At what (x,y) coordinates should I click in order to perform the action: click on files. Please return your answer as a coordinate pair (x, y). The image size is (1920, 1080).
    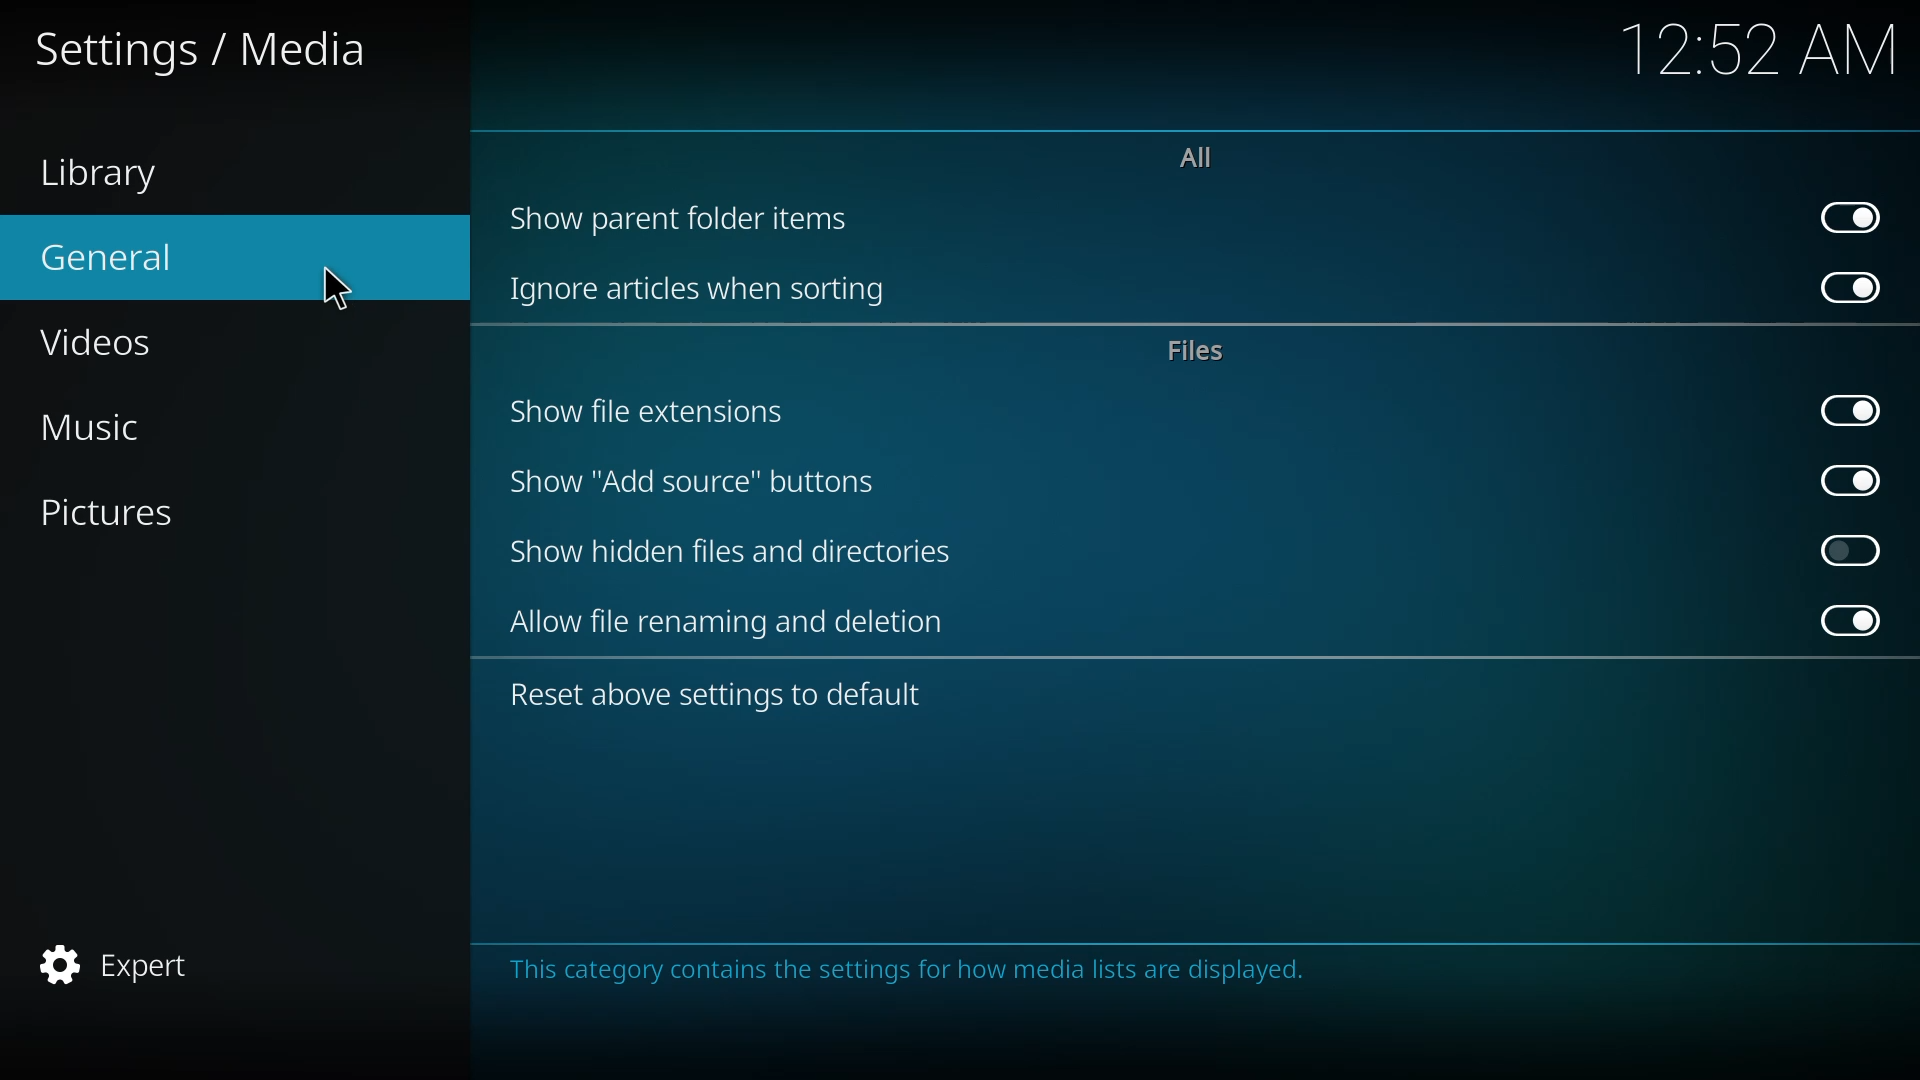
    Looking at the image, I should click on (1203, 349).